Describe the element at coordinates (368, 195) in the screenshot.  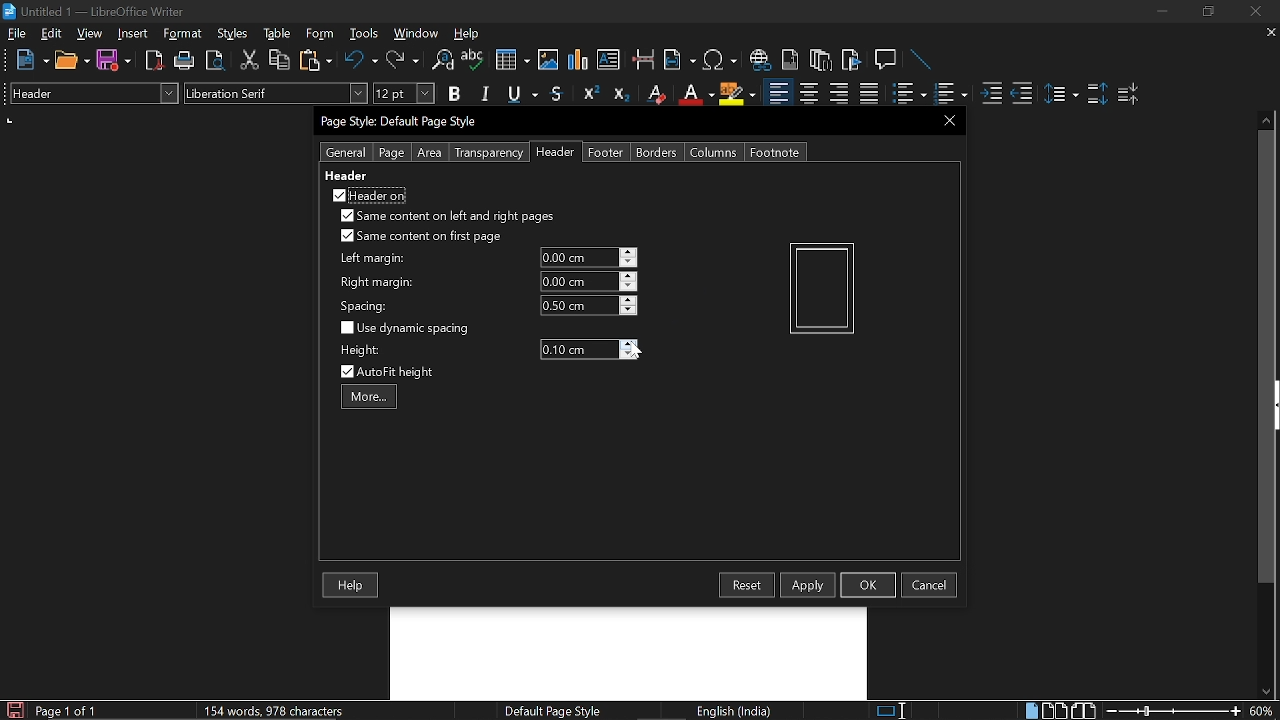
I see `Header on` at that location.